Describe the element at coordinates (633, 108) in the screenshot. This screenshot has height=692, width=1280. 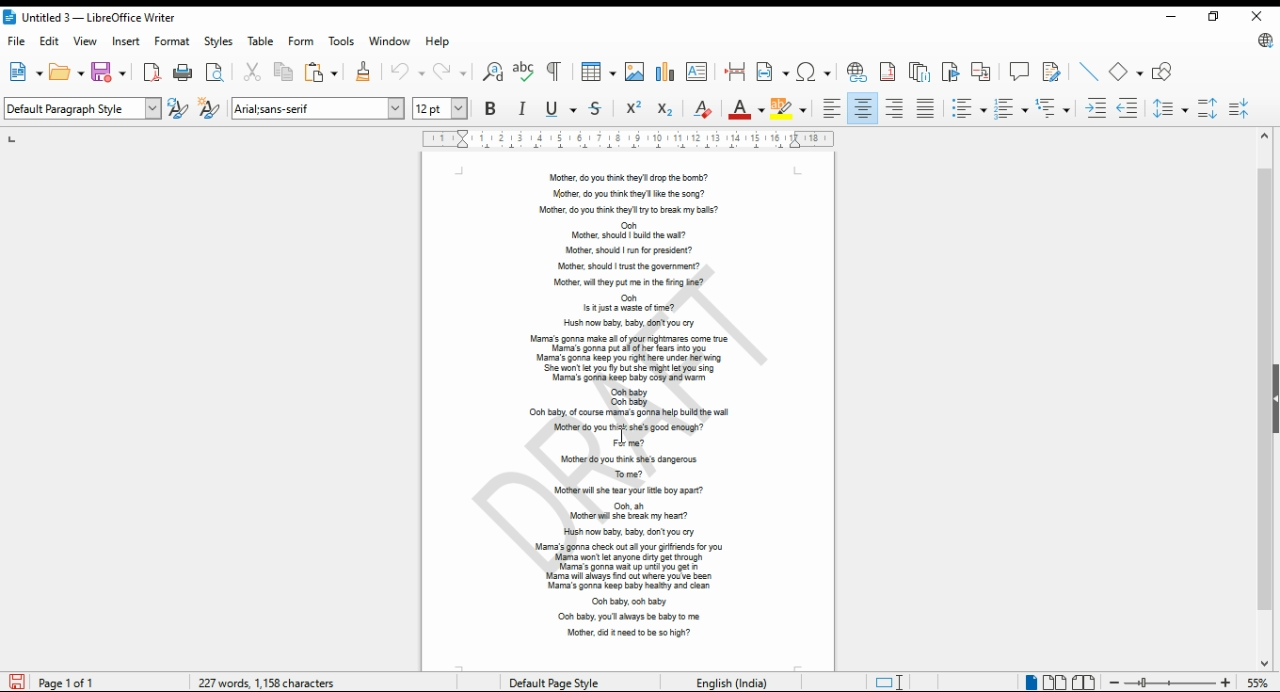
I see `superscript` at that location.